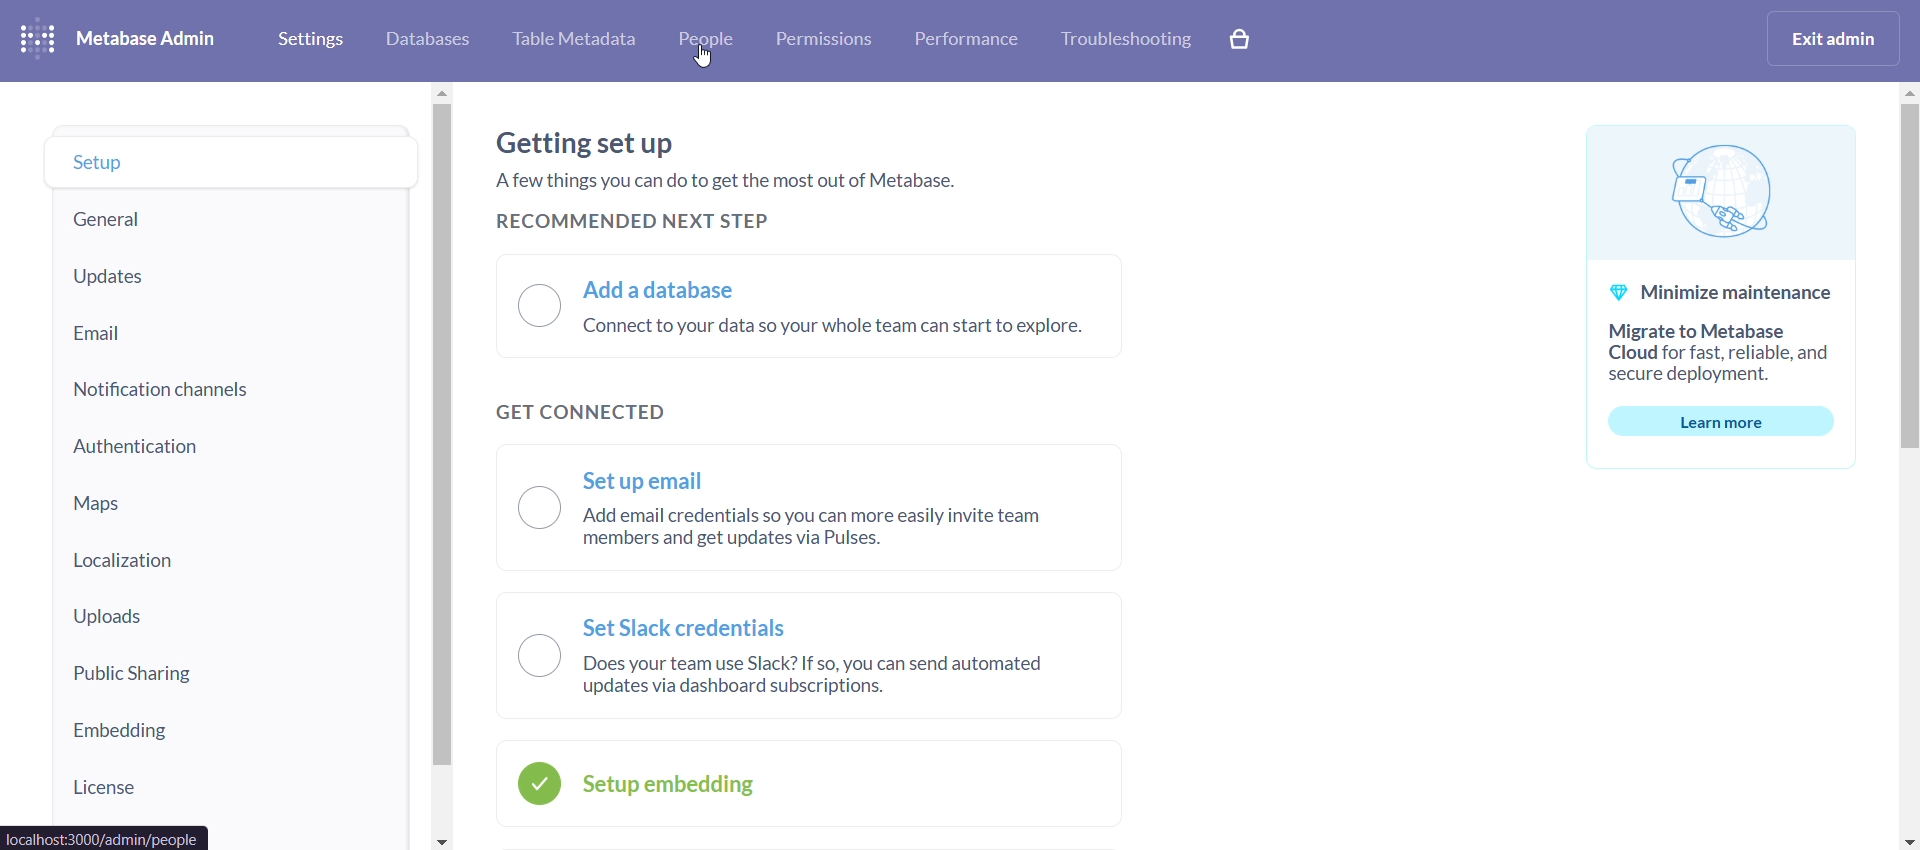  Describe the element at coordinates (226, 623) in the screenshot. I see `uploads` at that location.